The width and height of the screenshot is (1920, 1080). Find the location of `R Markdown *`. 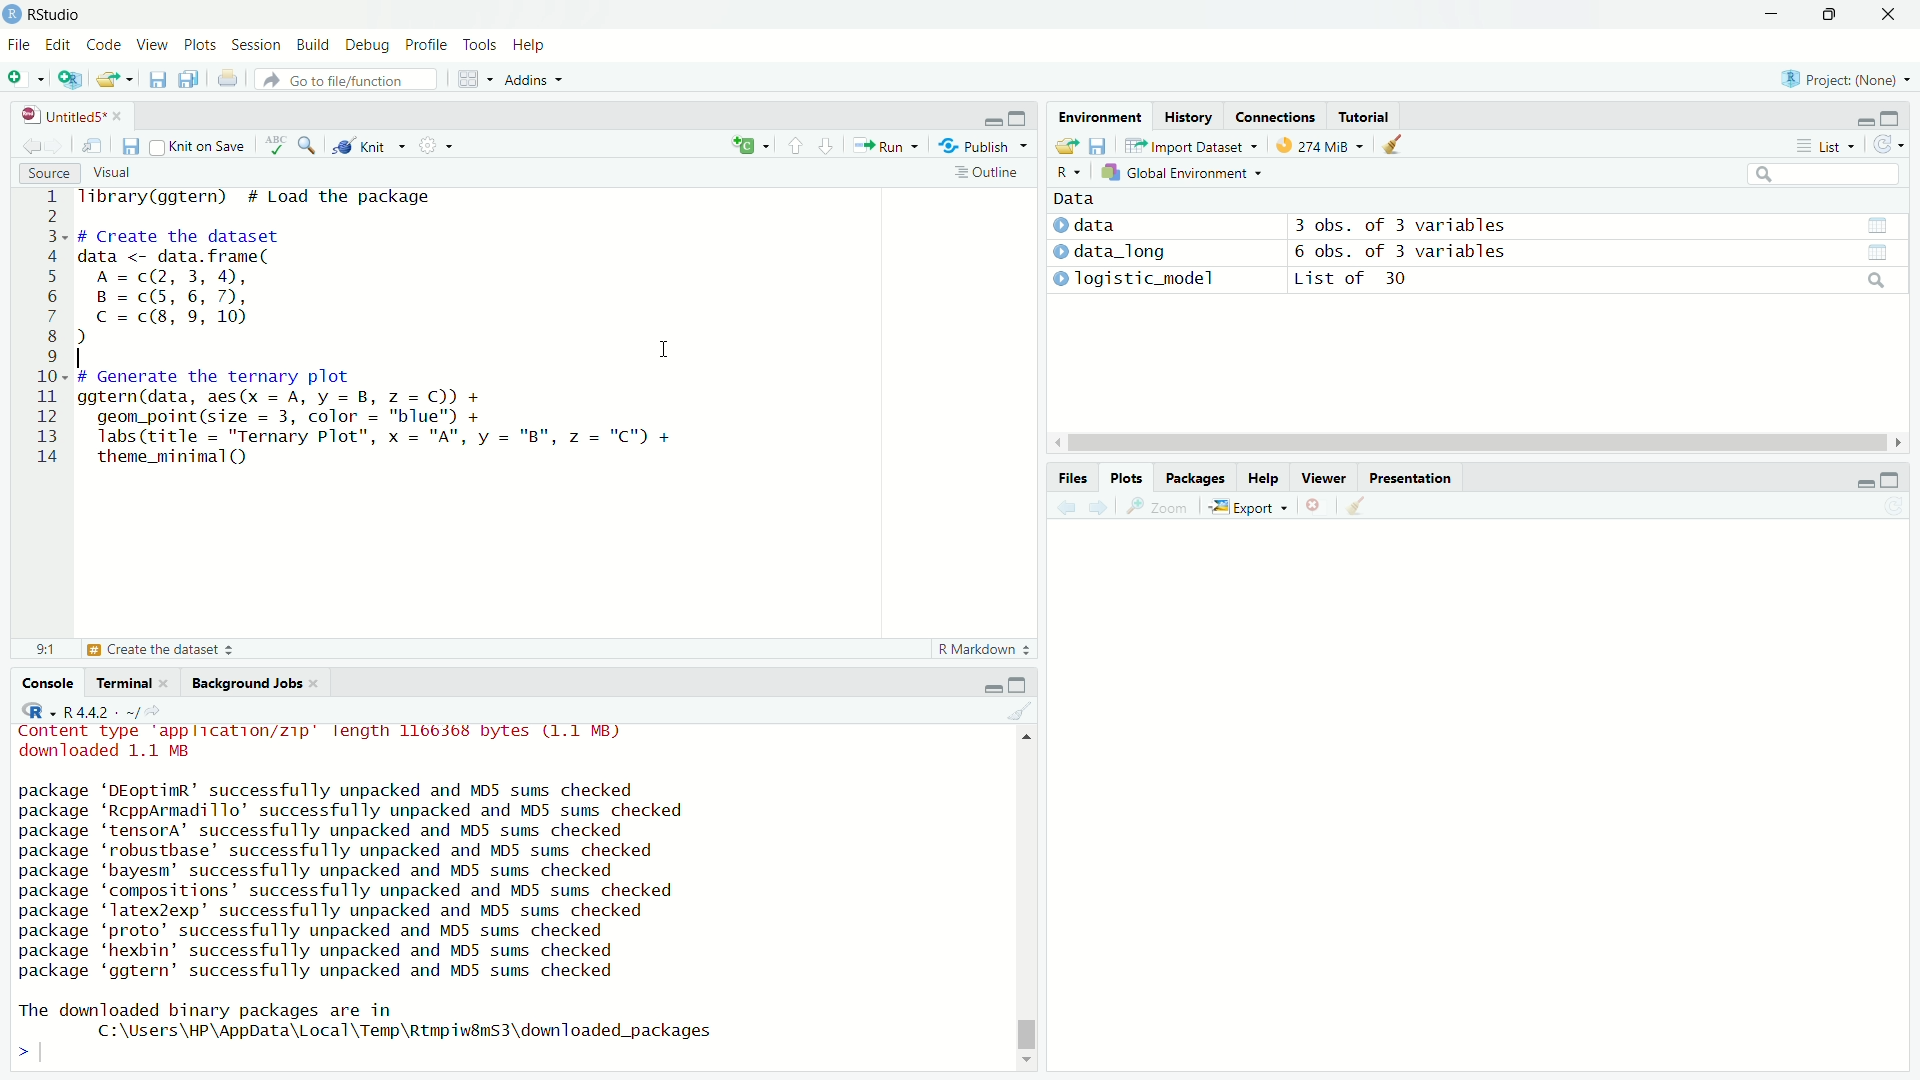

R Markdown * is located at coordinates (986, 646).